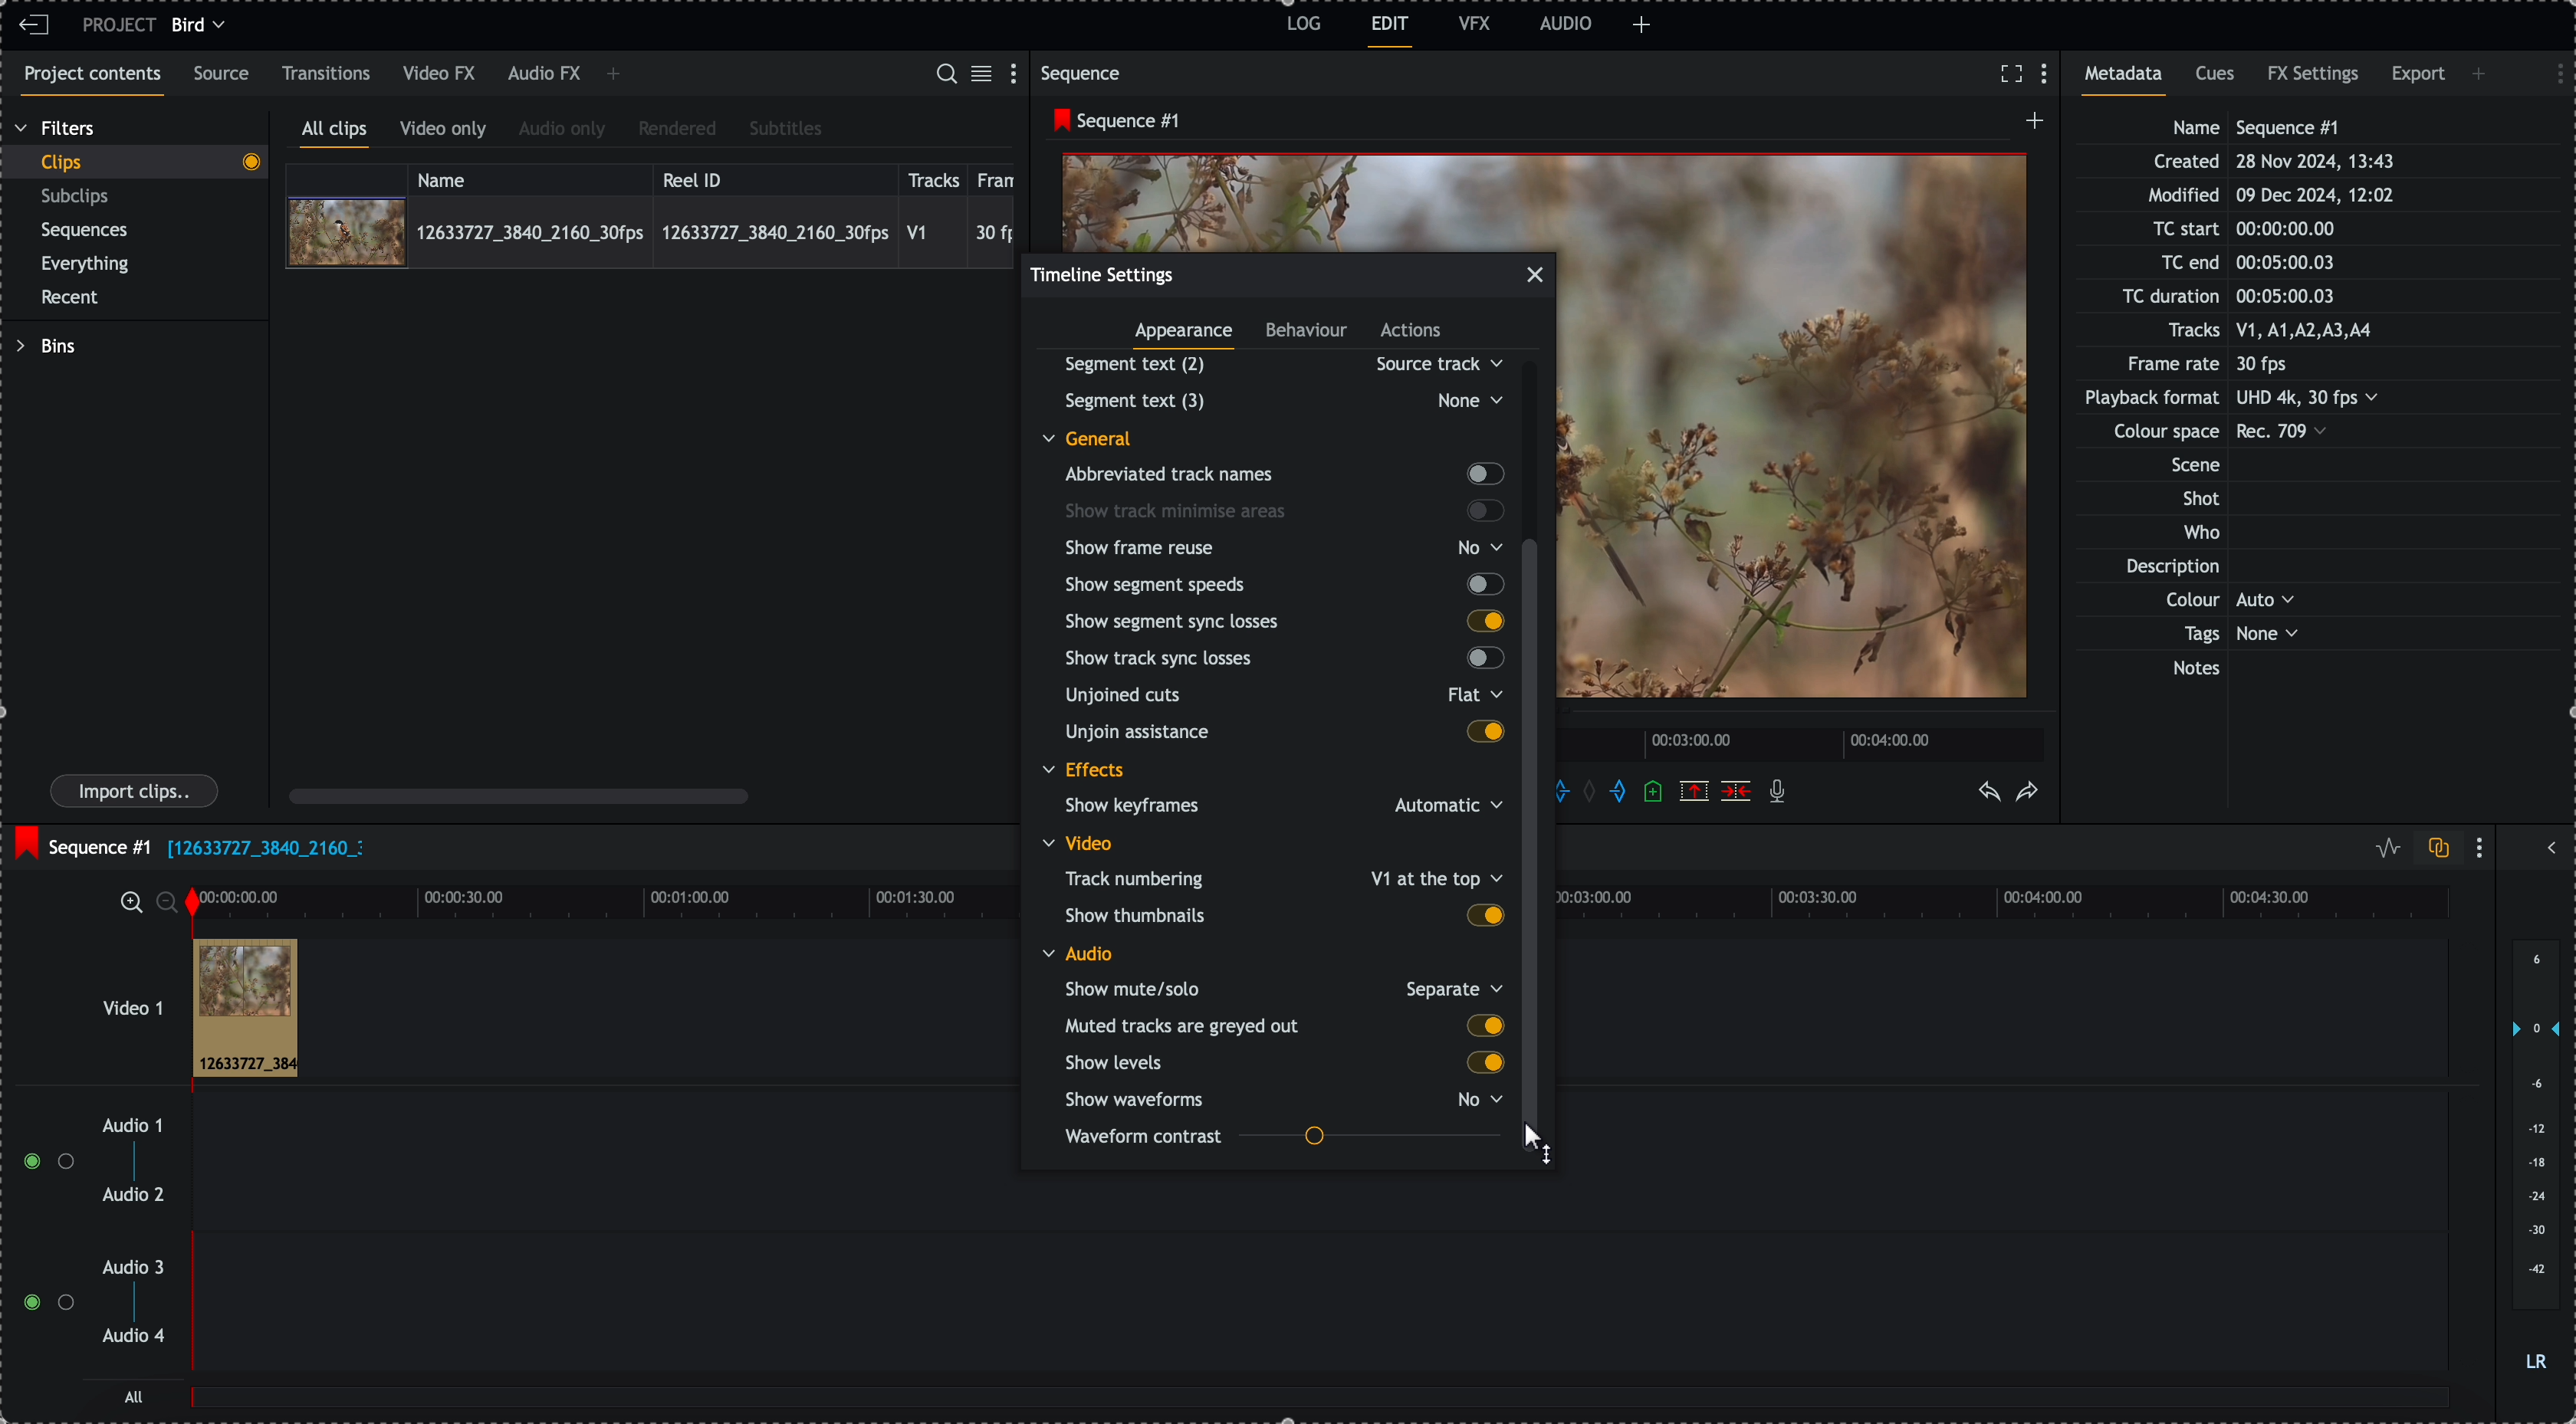 Image resolution: width=2576 pixels, height=1424 pixels. What do you see at coordinates (1102, 437) in the screenshot?
I see `general` at bounding box center [1102, 437].